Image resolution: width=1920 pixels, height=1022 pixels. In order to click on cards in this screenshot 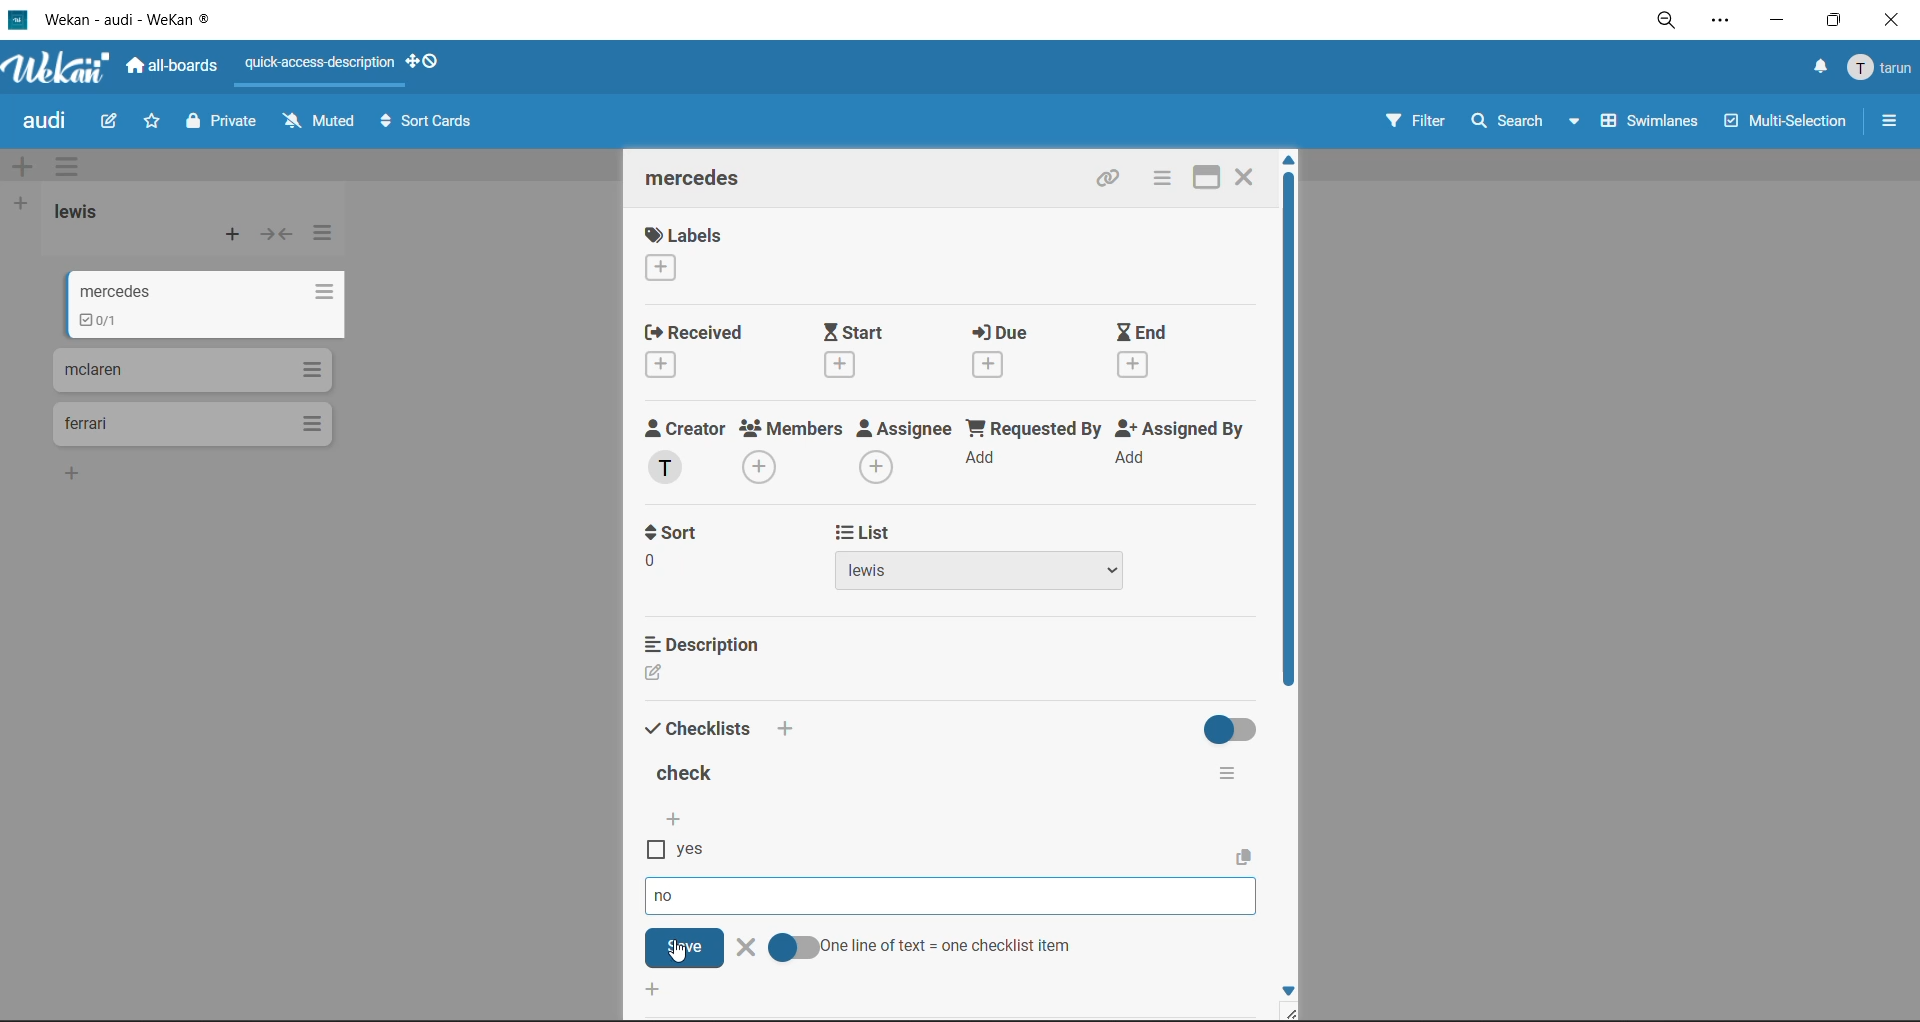, I will do `click(208, 325)`.